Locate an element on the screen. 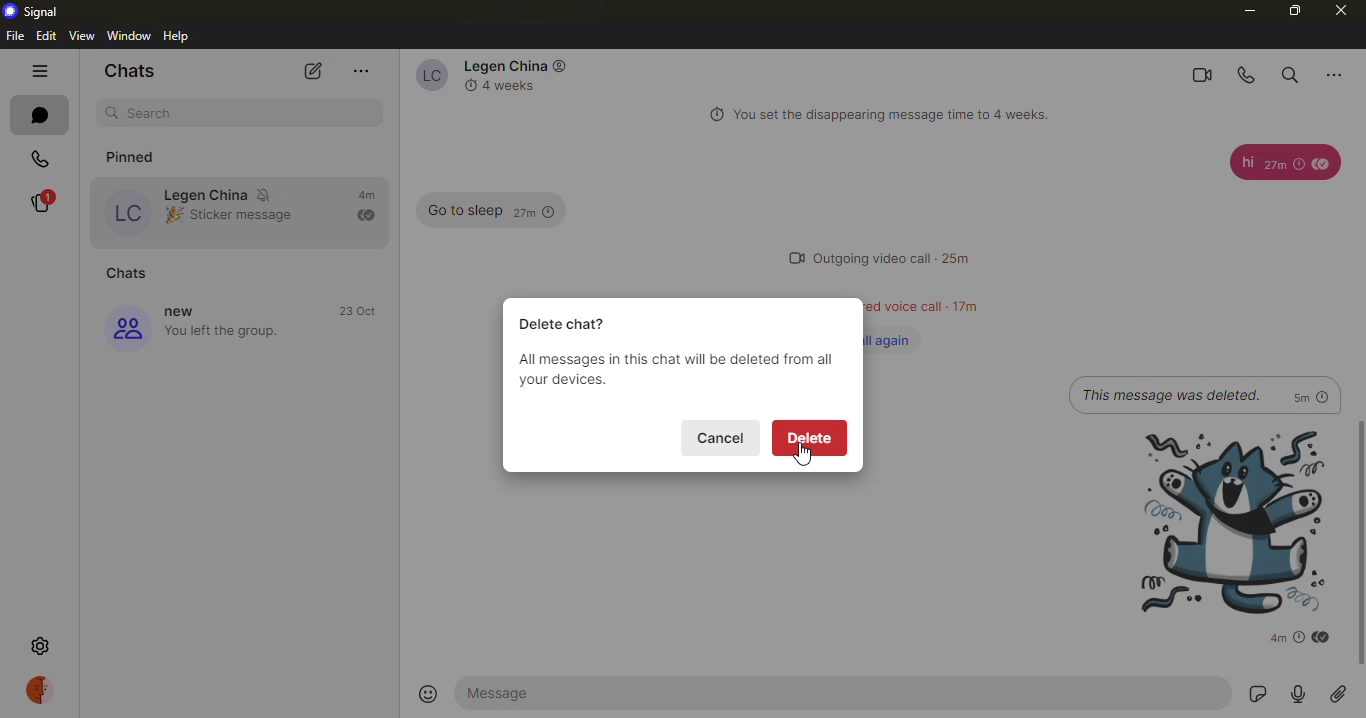  hide tabs is located at coordinates (39, 71).